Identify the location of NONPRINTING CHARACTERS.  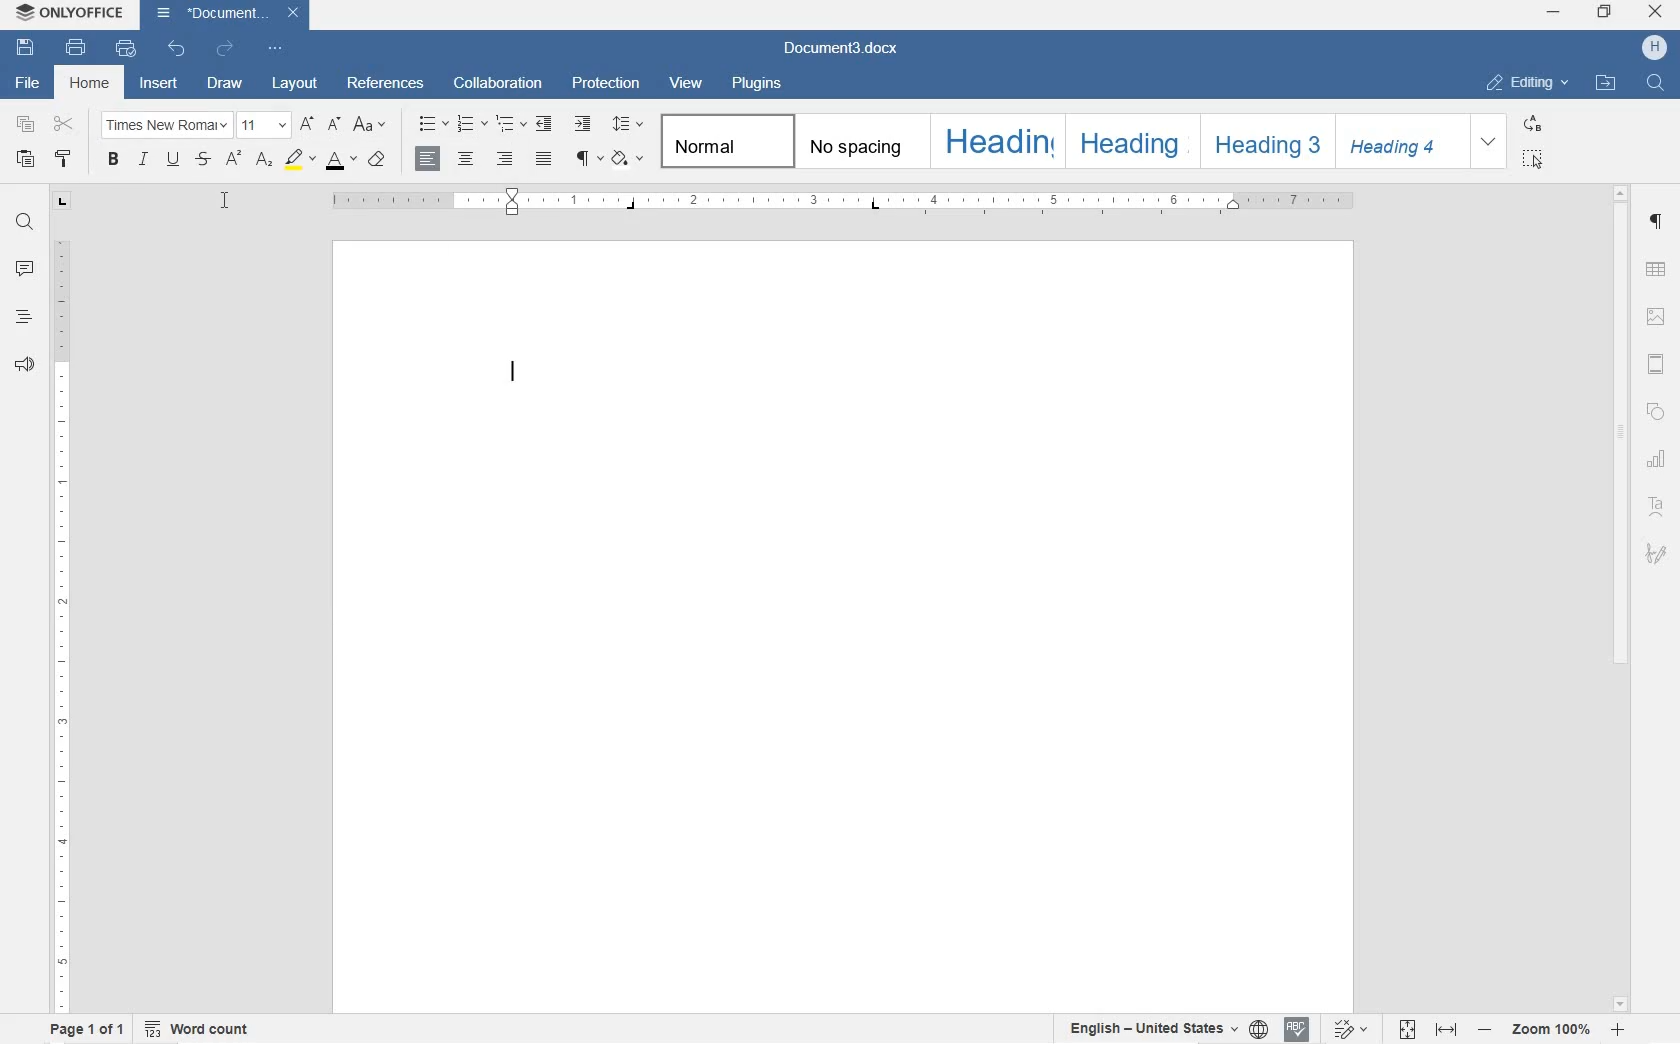
(589, 158).